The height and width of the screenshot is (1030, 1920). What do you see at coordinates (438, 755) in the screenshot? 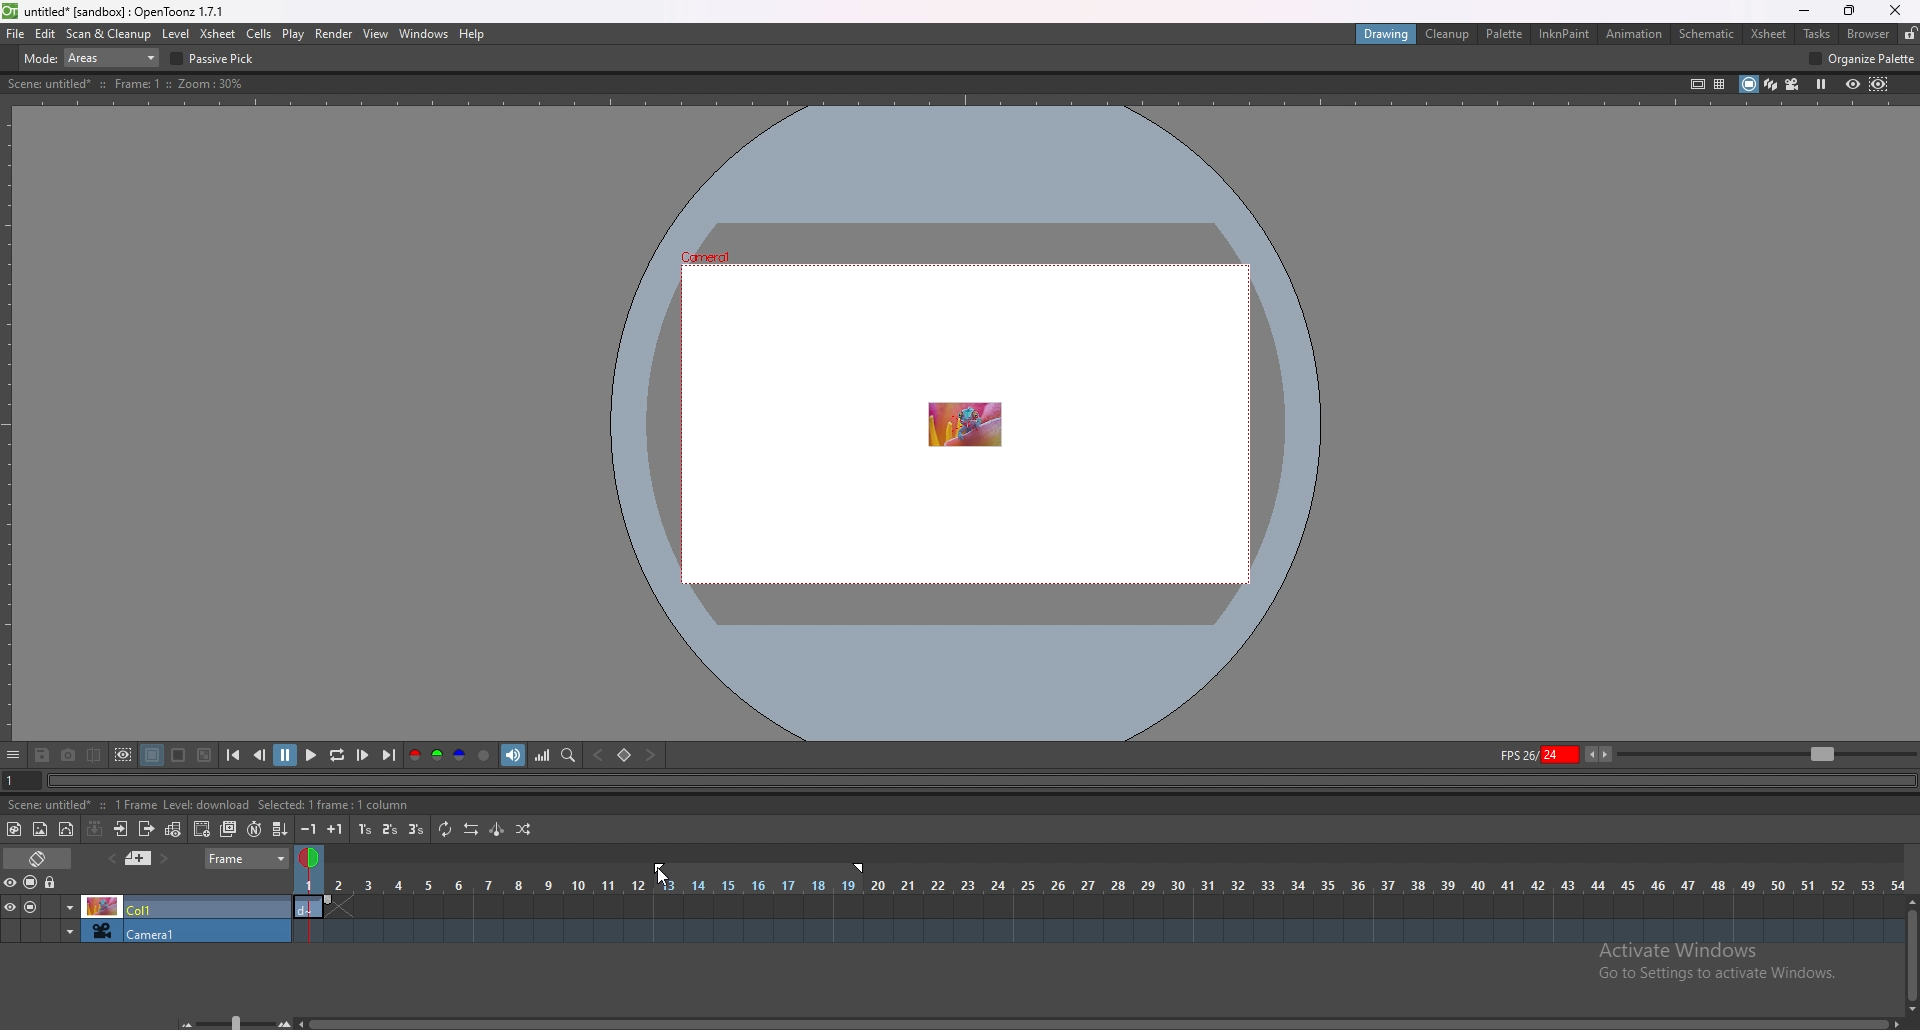
I see `green channel` at bounding box center [438, 755].